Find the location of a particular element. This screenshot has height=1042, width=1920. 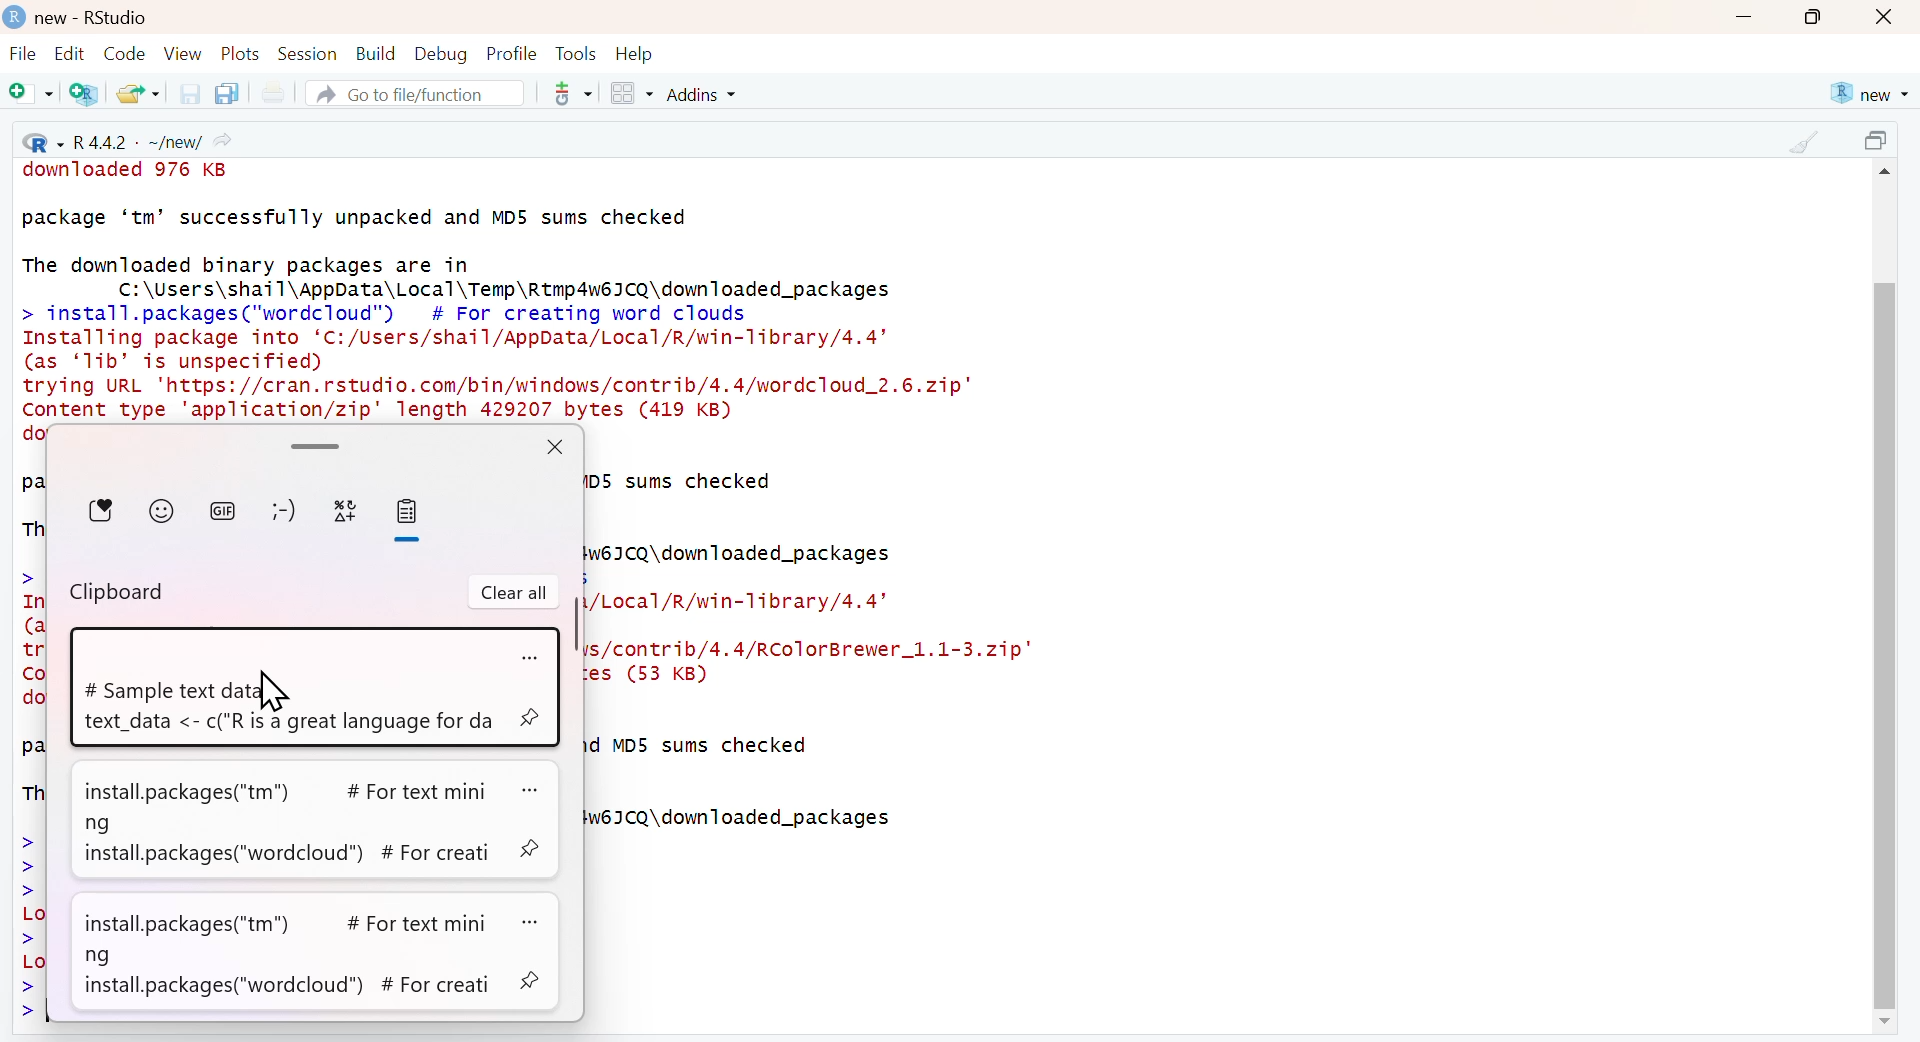

Tools is located at coordinates (579, 54).